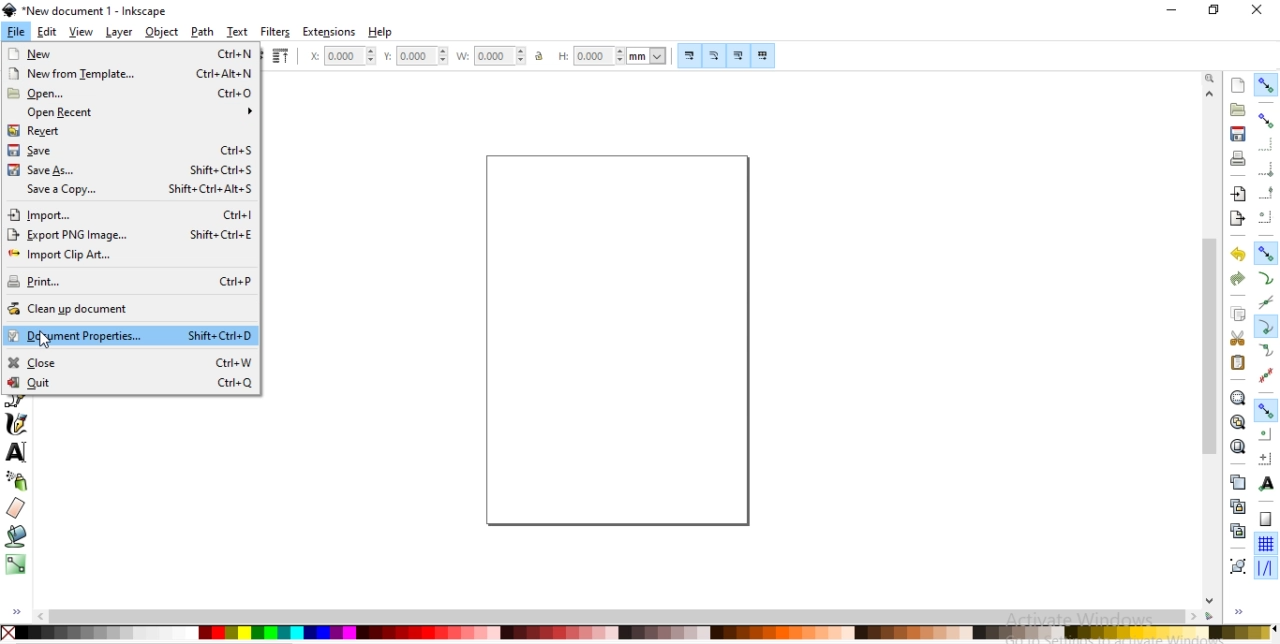  Describe the element at coordinates (1239, 194) in the screenshot. I see `import a bitmap` at that location.